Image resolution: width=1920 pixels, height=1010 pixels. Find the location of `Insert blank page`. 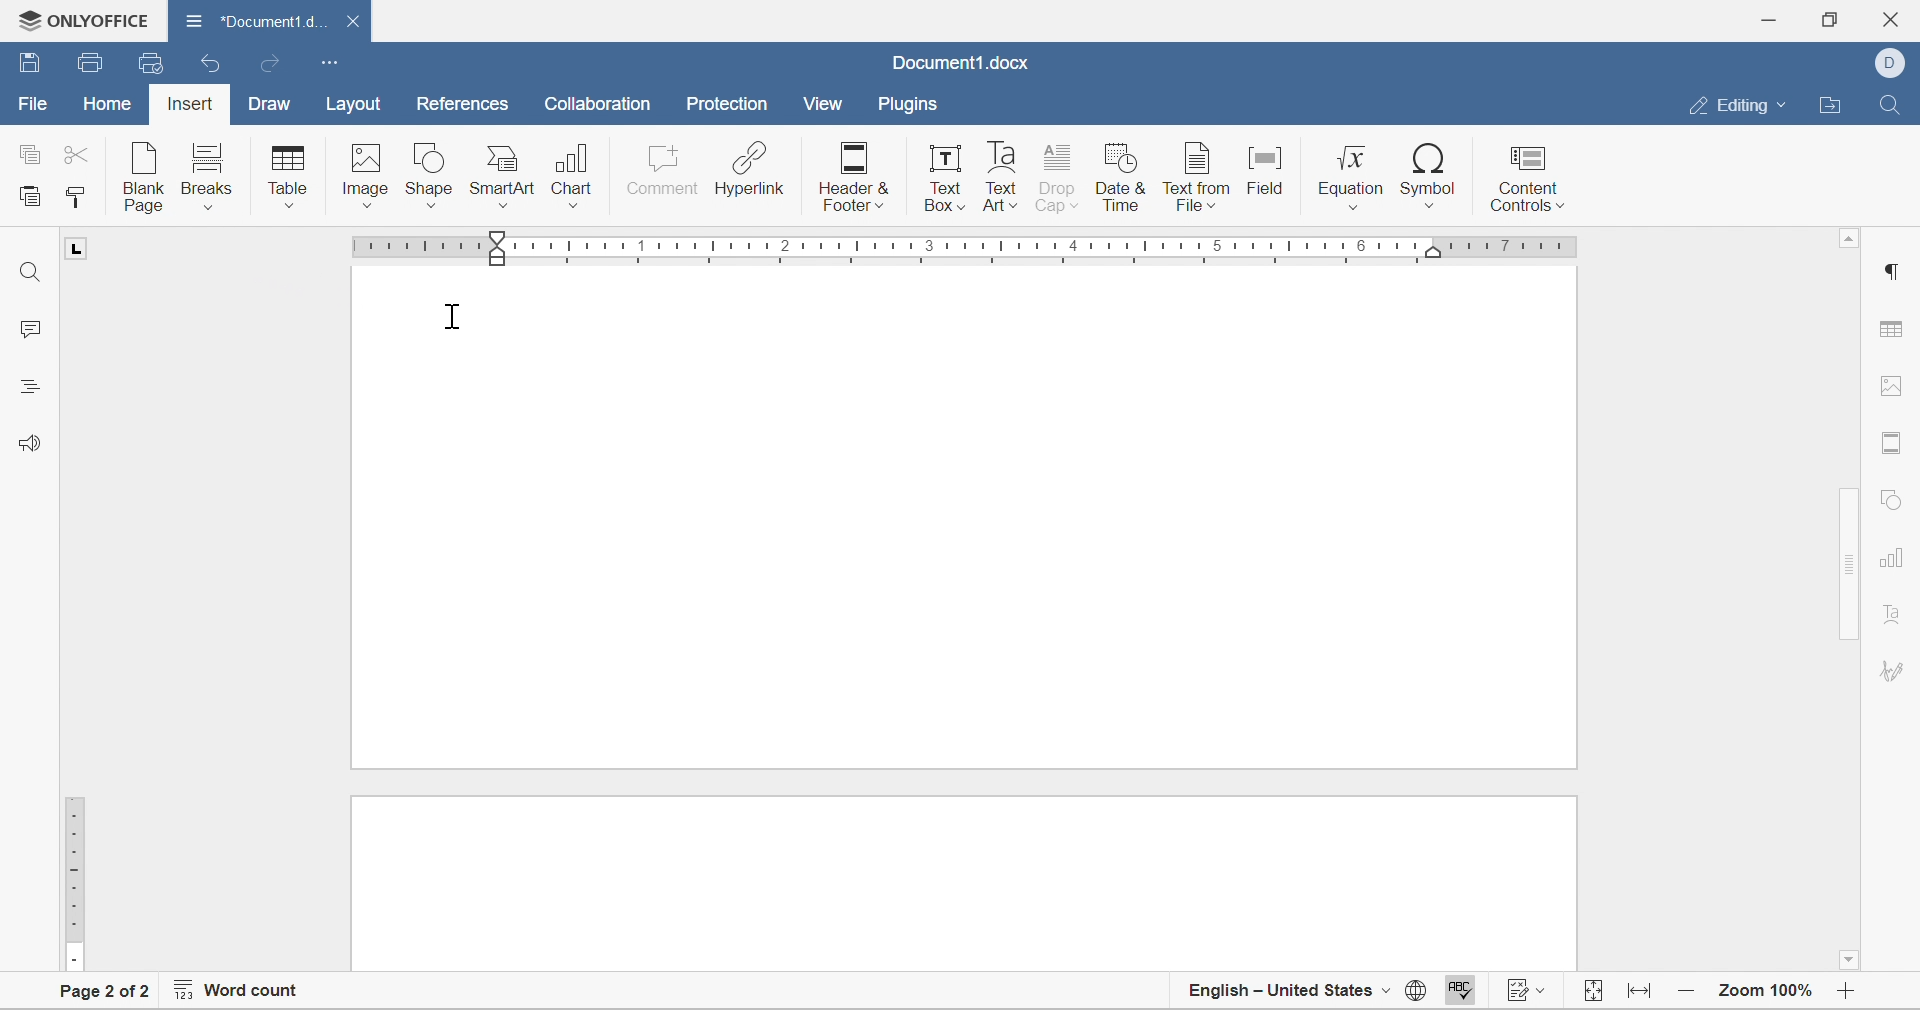

Insert blank page is located at coordinates (146, 177).